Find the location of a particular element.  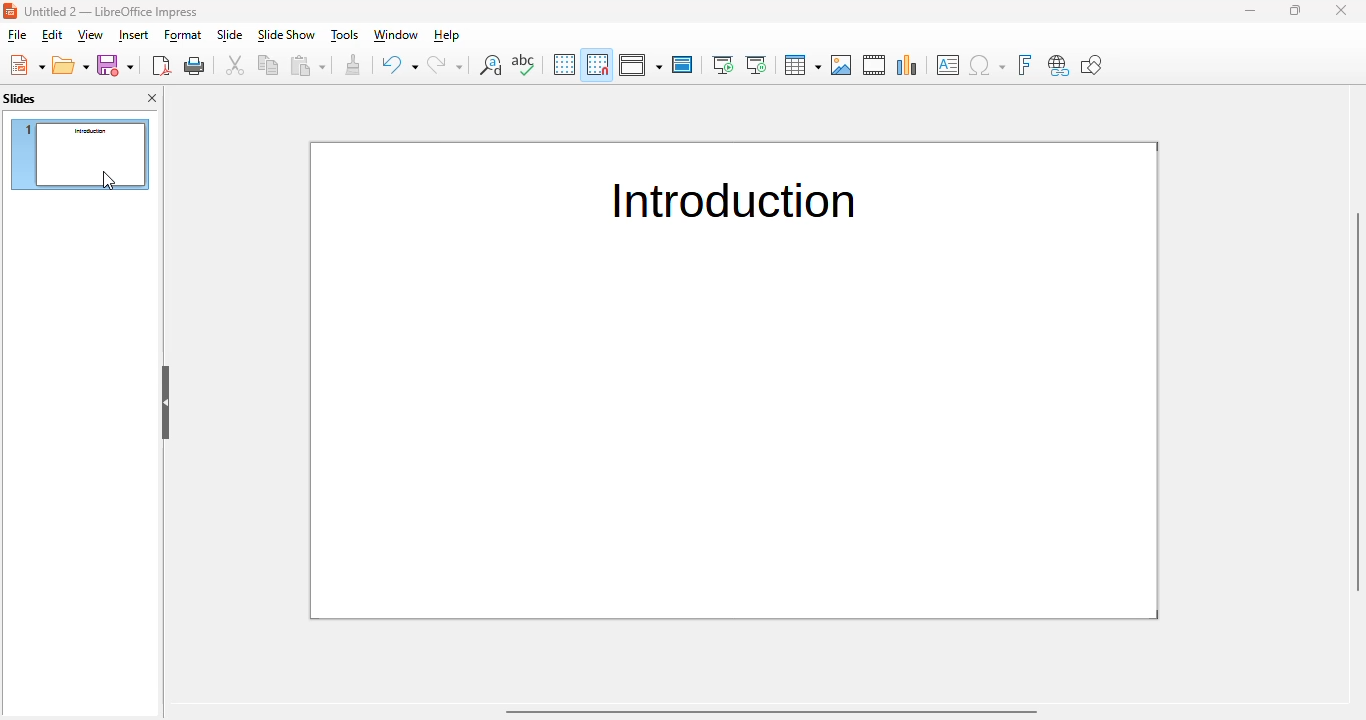

hide pane is located at coordinates (166, 404).